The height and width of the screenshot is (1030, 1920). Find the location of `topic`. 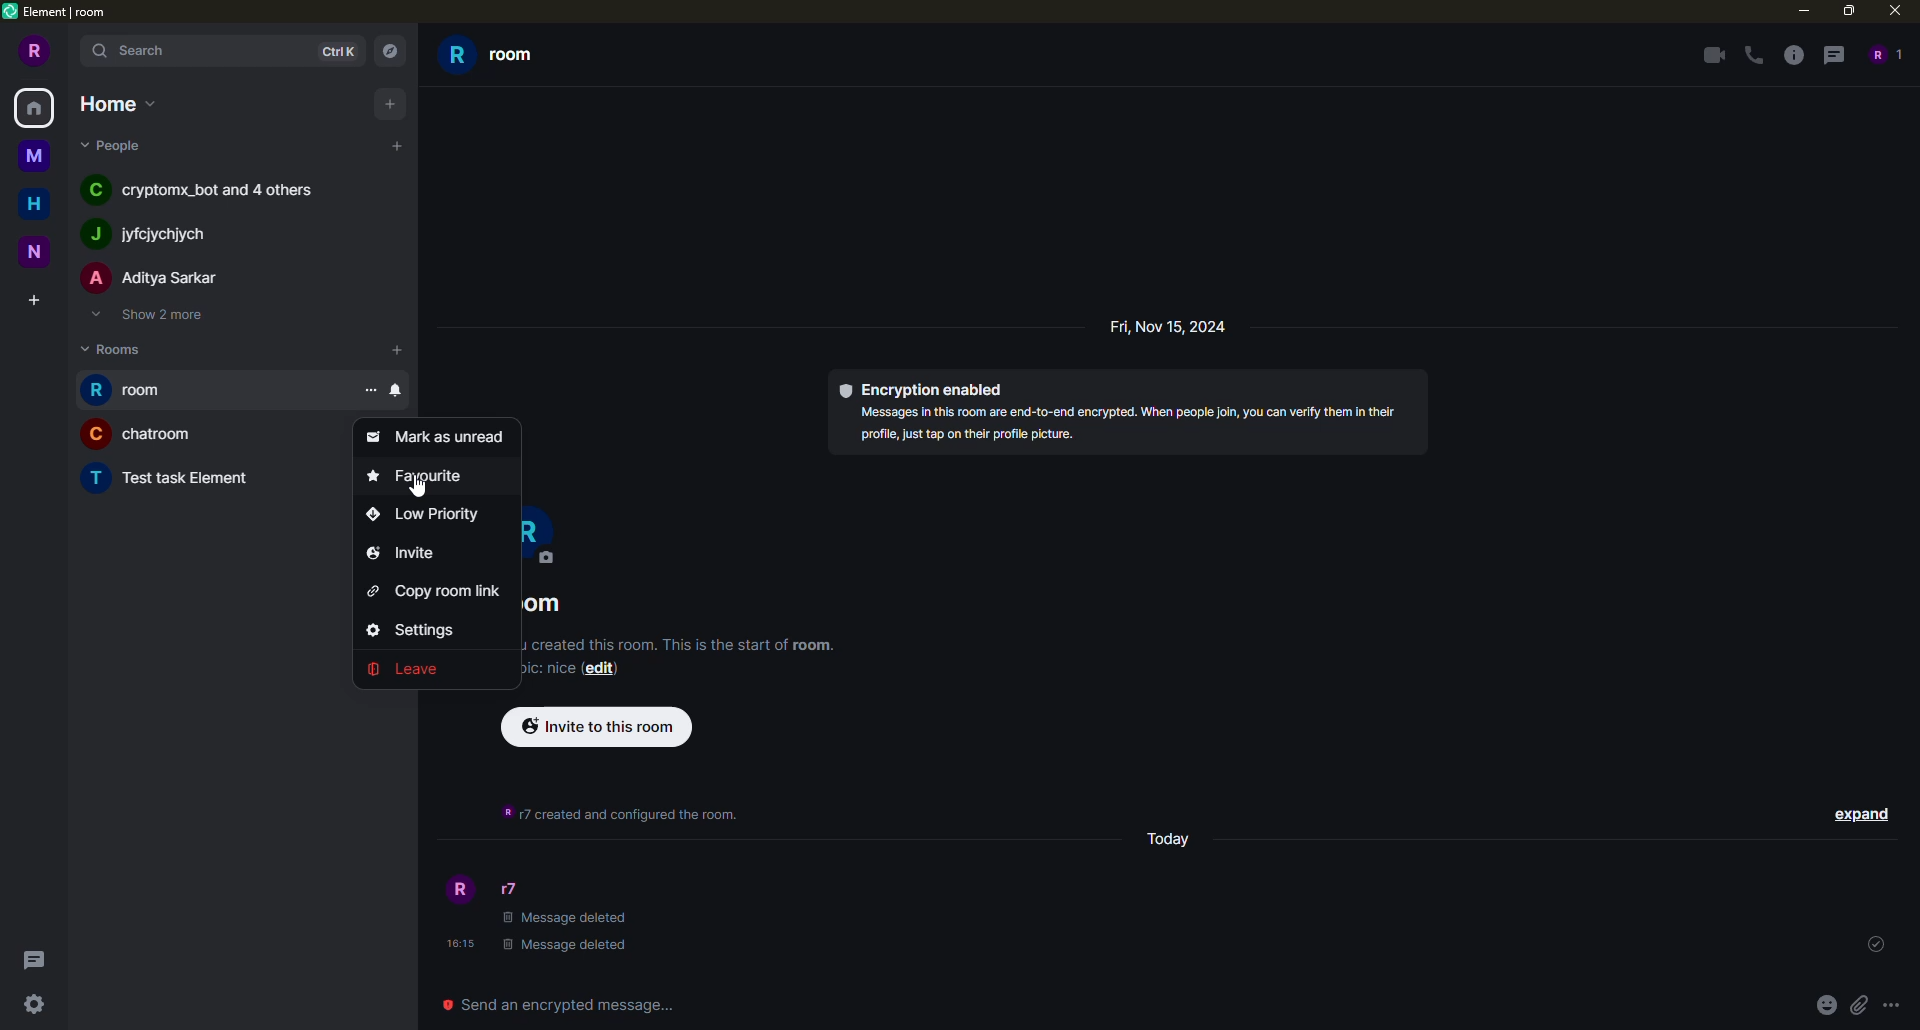

topic is located at coordinates (554, 670).